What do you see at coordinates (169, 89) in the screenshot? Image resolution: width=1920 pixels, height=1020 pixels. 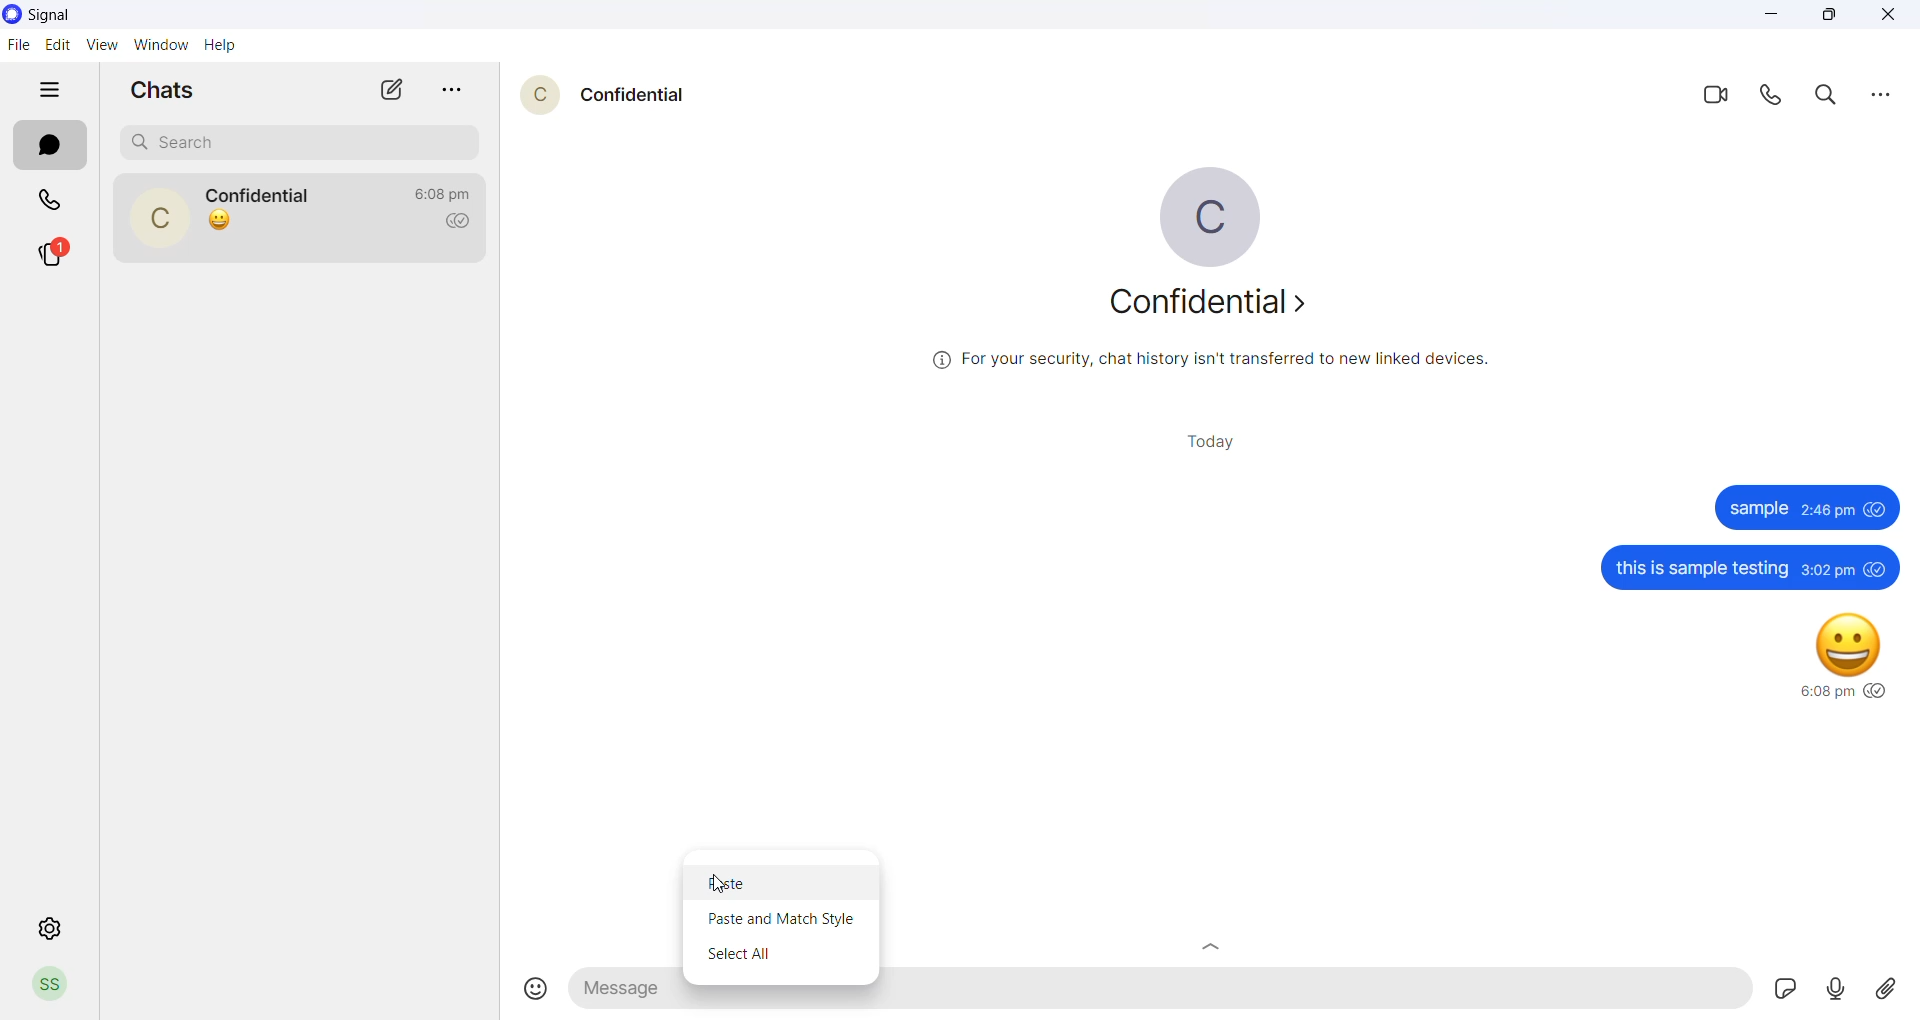 I see `chats` at bounding box center [169, 89].